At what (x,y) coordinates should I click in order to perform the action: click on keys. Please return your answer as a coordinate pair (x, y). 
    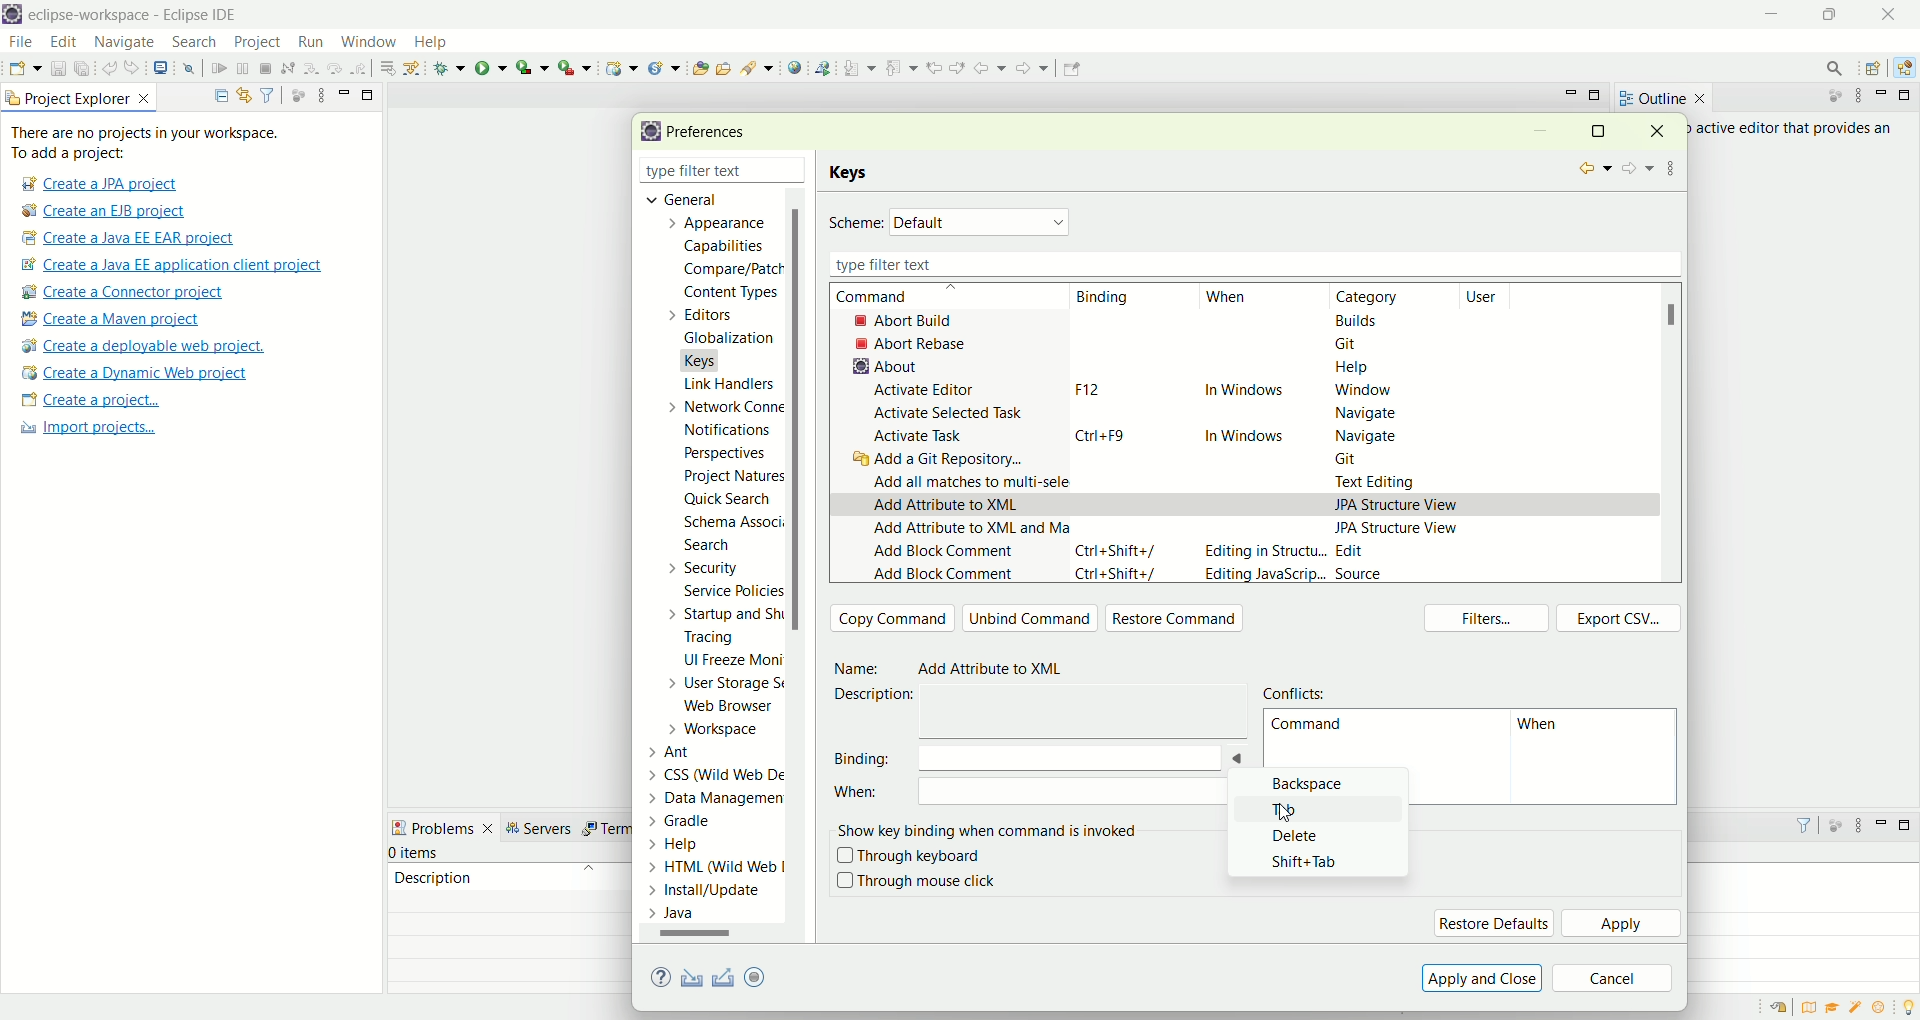
    Looking at the image, I should click on (853, 173).